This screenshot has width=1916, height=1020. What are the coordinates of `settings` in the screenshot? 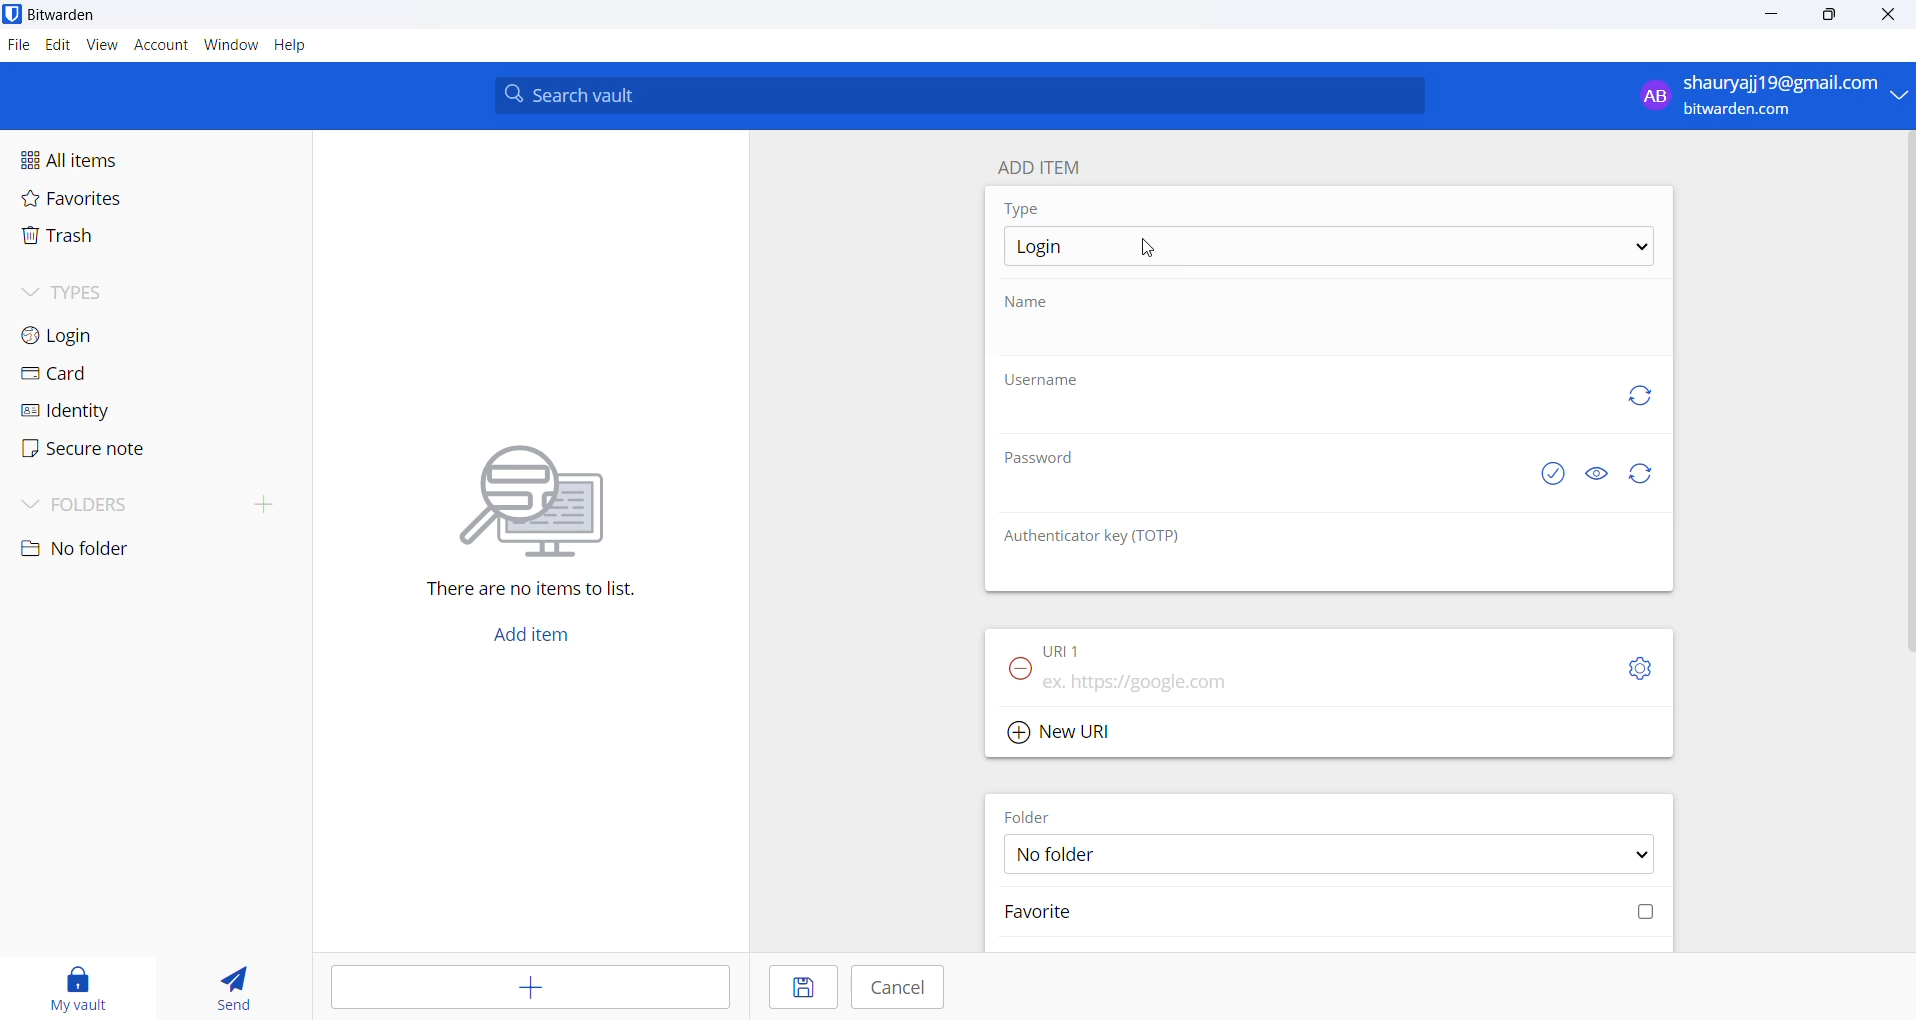 It's located at (1640, 673).